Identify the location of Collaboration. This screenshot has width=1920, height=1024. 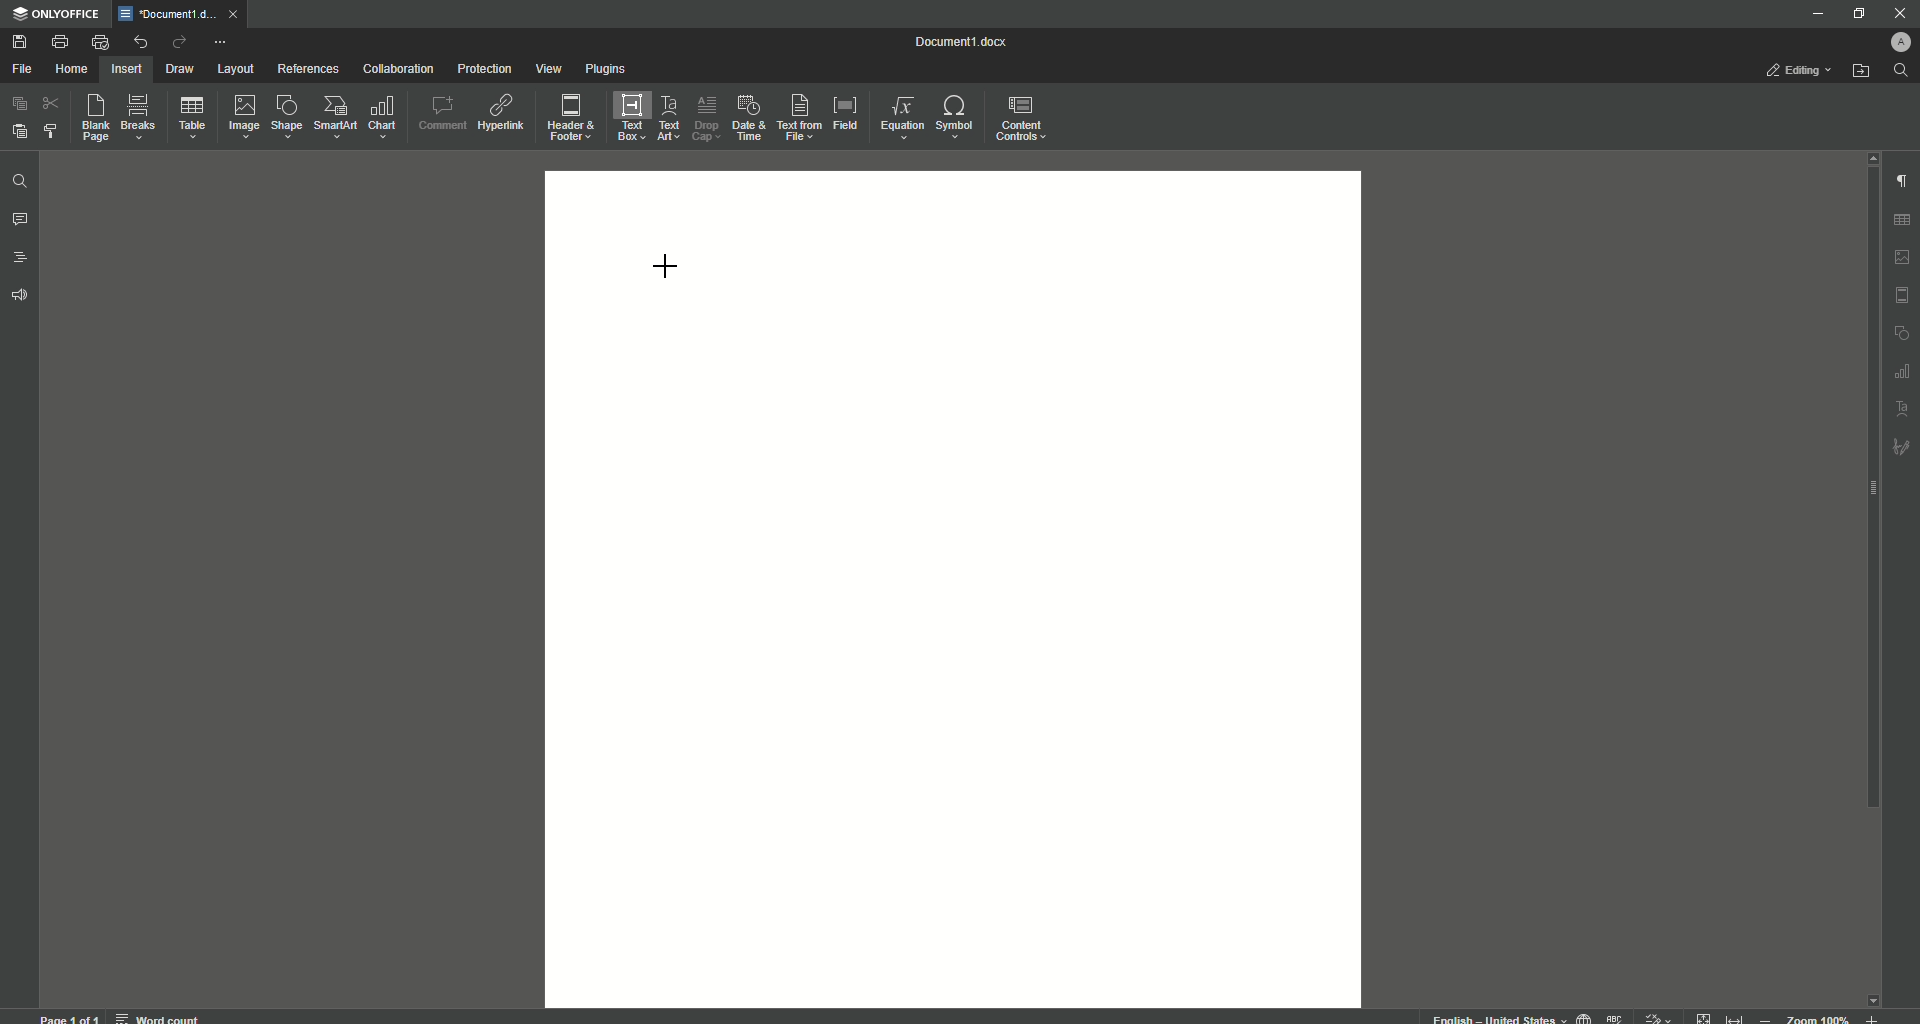
(398, 71).